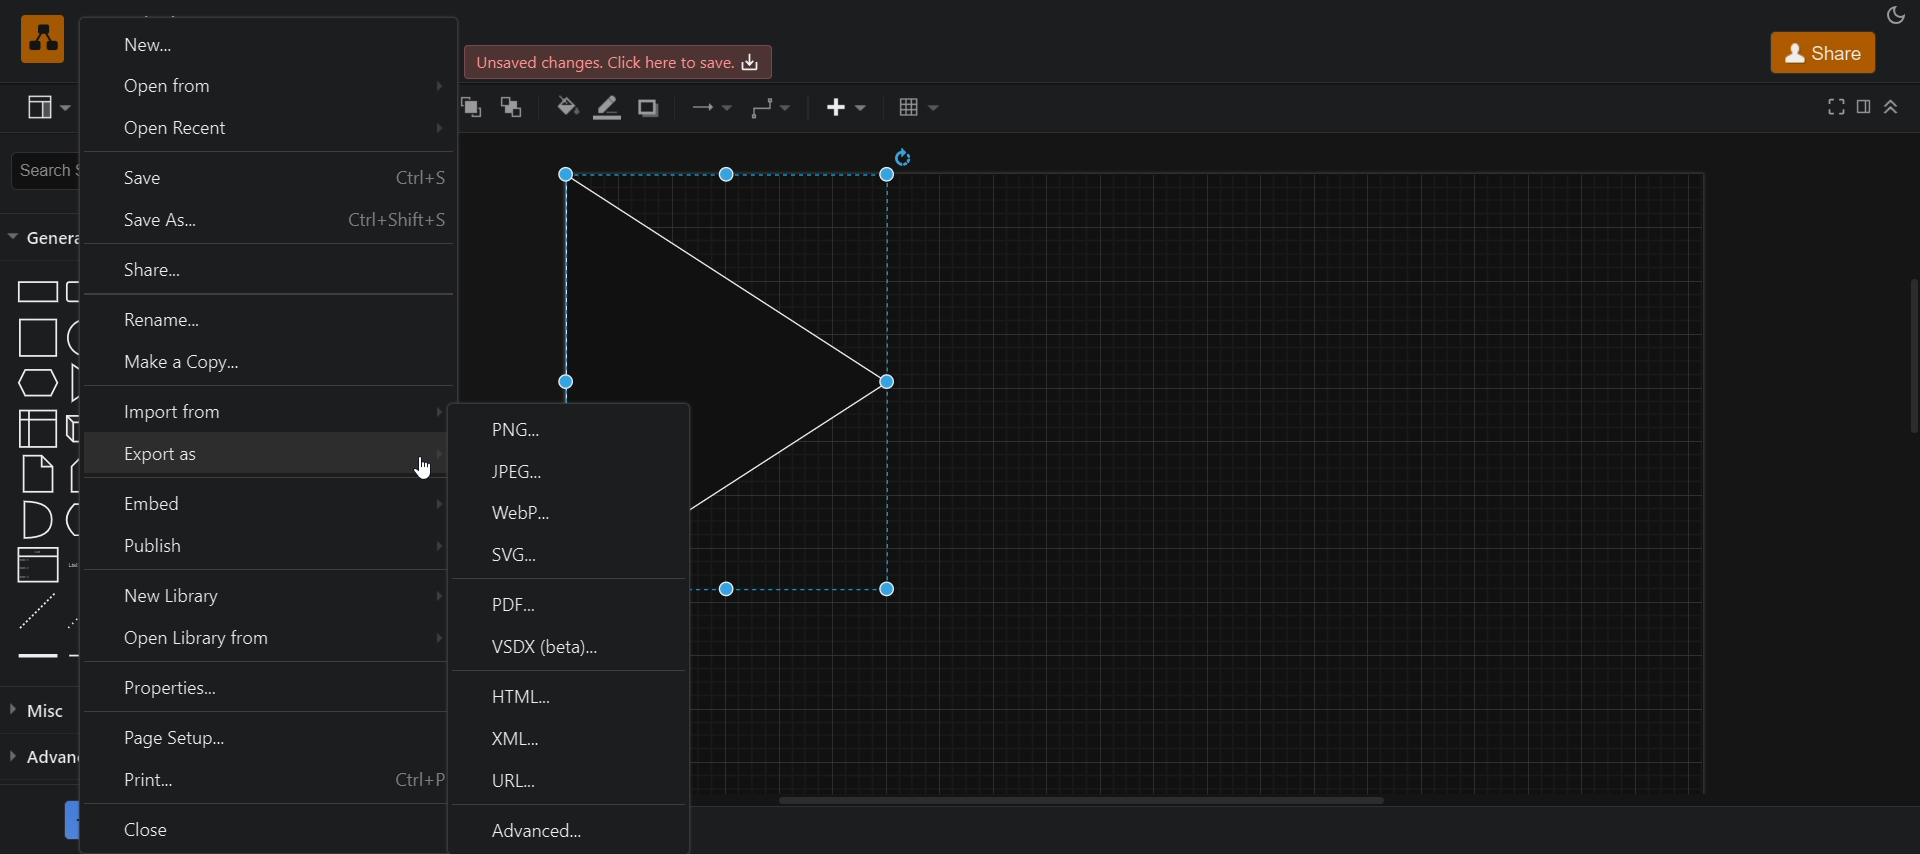  Describe the element at coordinates (260, 503) in the screenshot. I see `embed` at that location.